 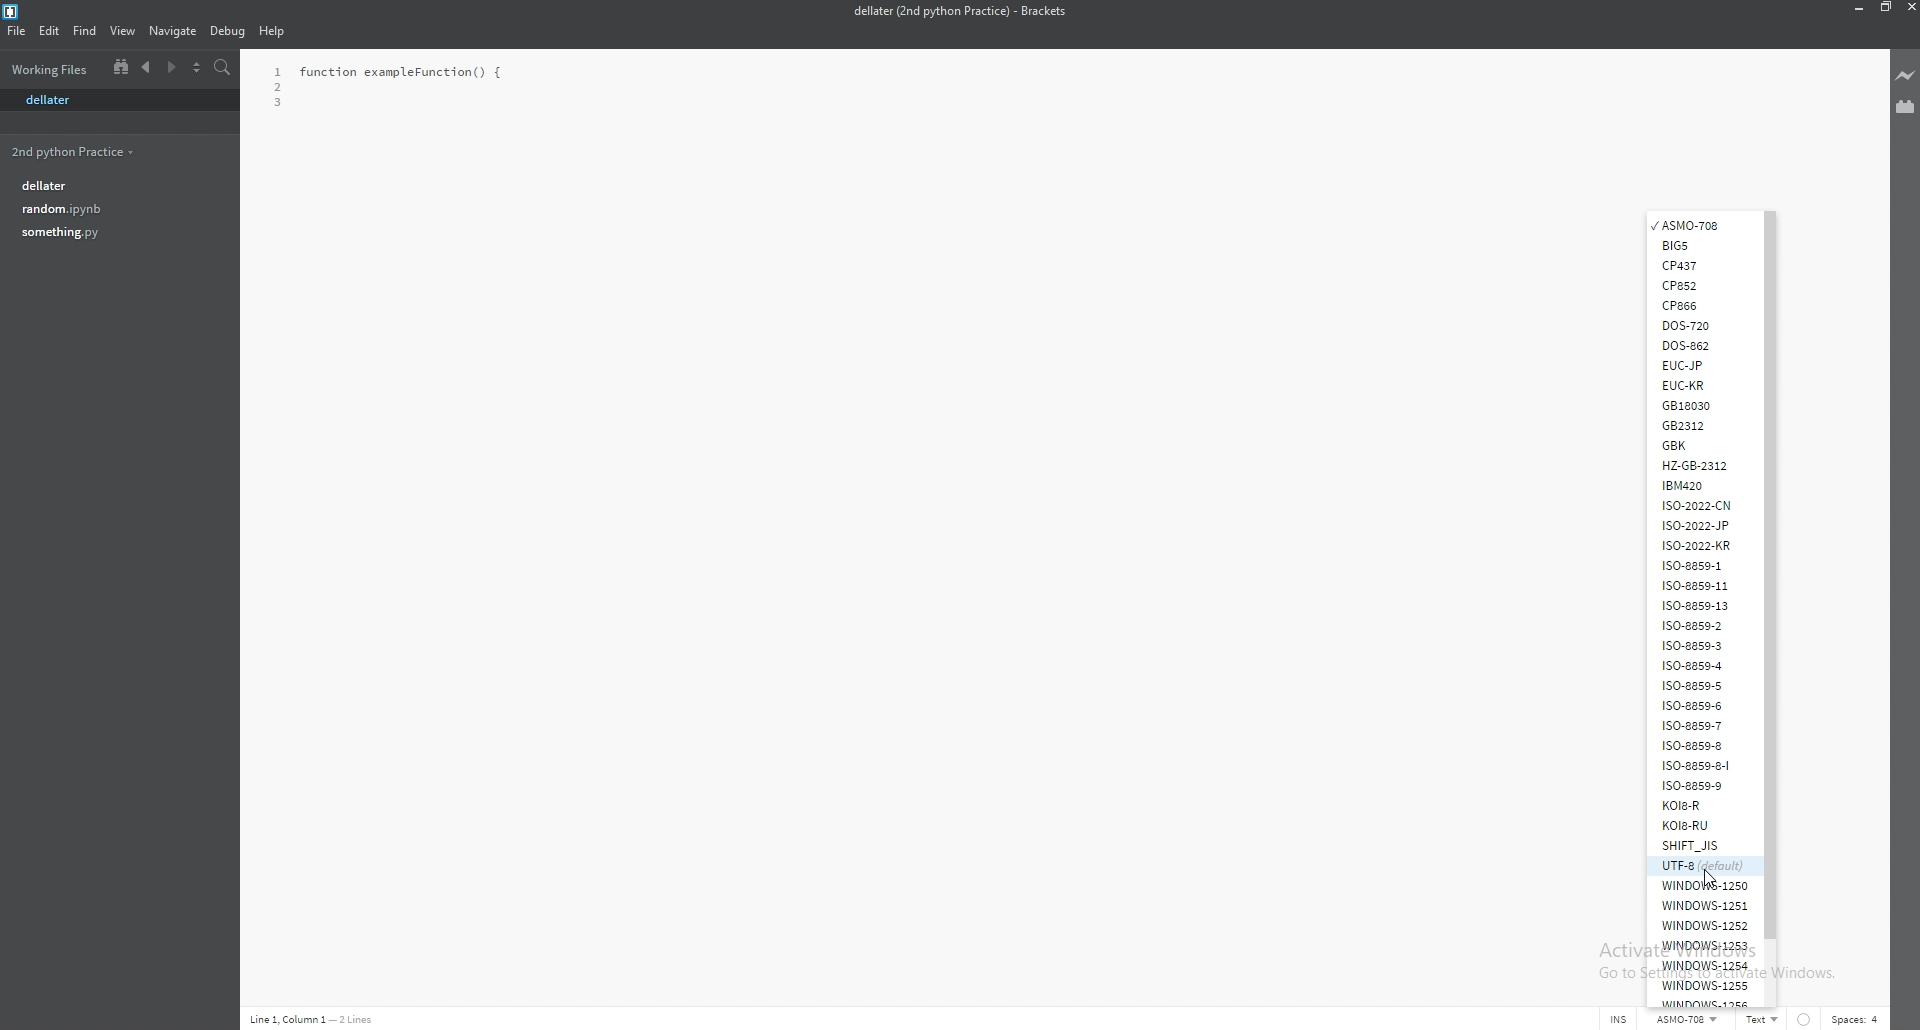 I want to click on search, so click(x=224, y=68).